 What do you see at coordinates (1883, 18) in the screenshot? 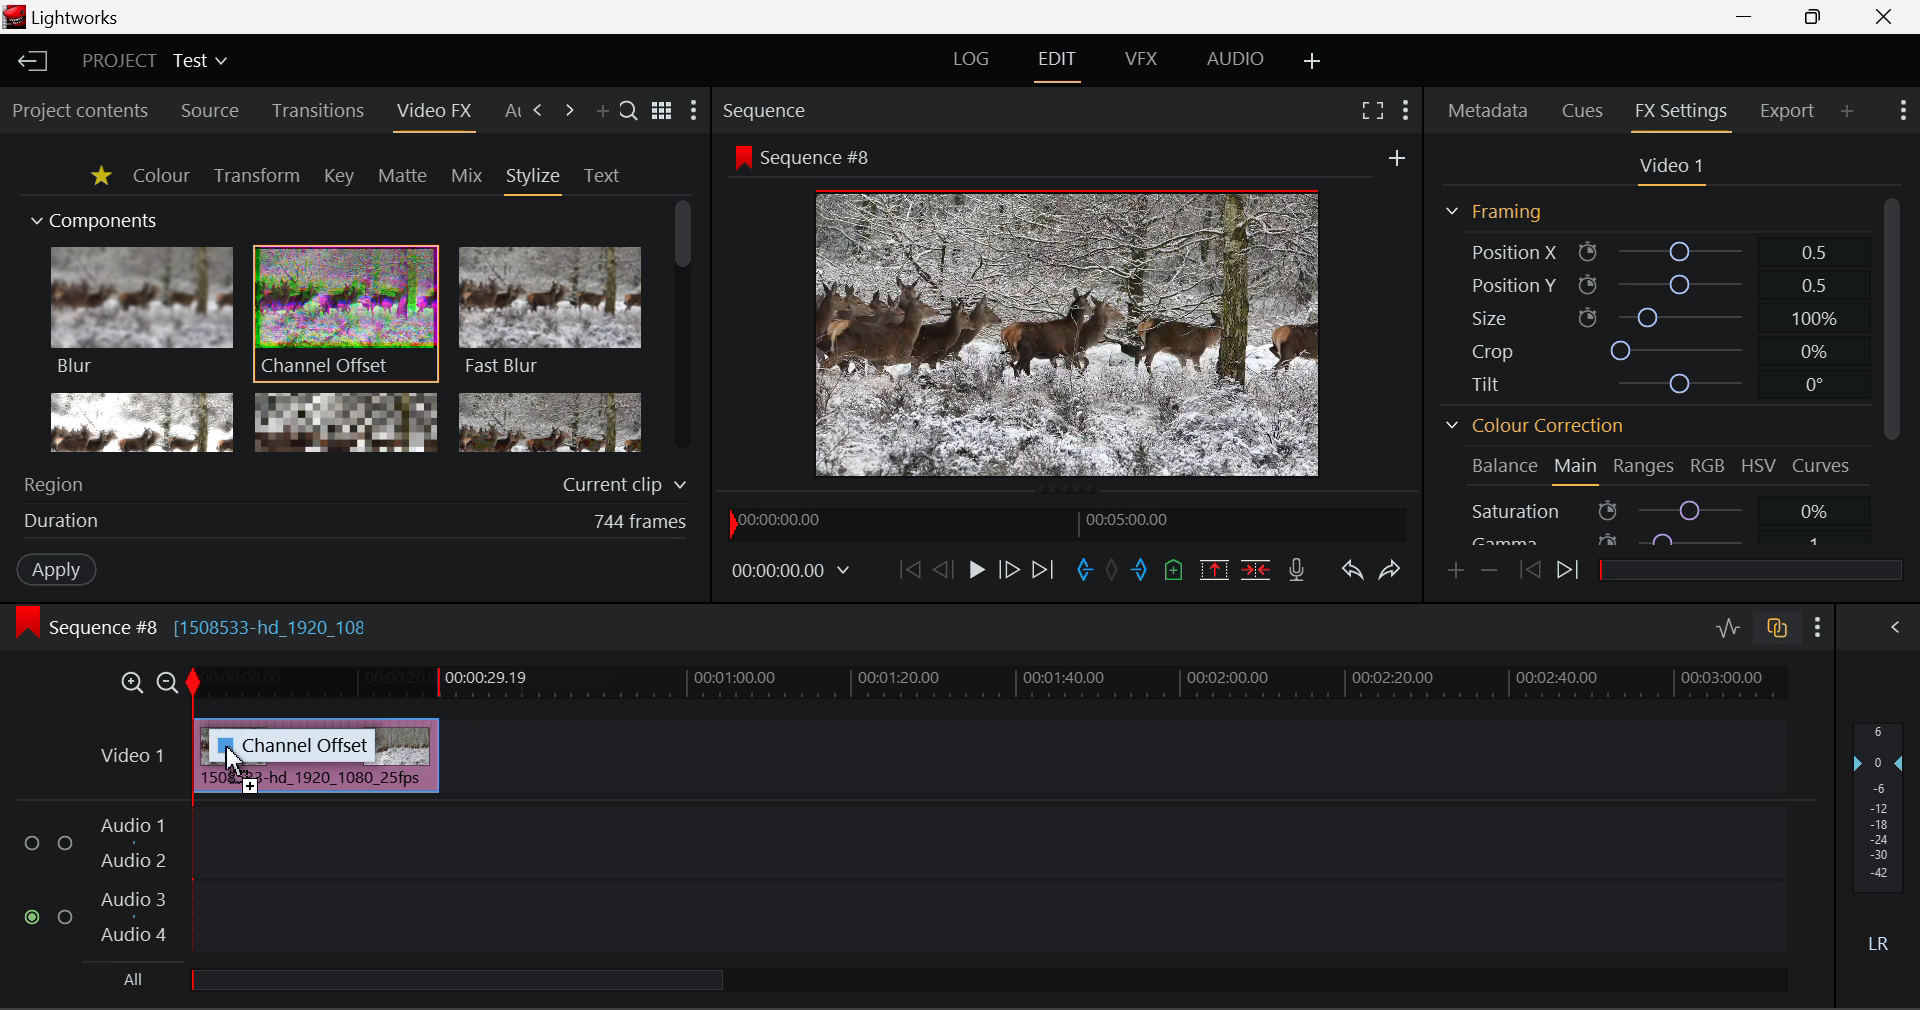
I see `Close` at bounding box center [1883, 18].